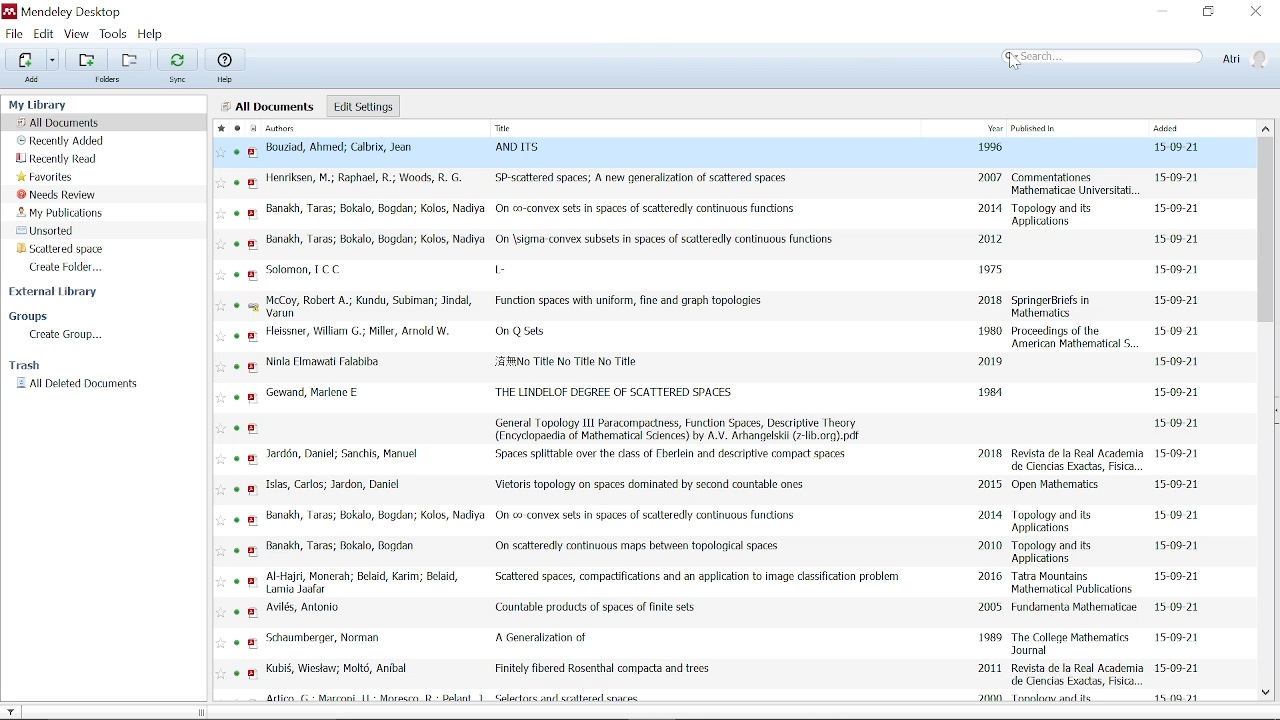 This screenshot has height=720, width=1280. What do you see at coordinates (1266, 230) in the screenshot?
I see `Vertical scrollbar for all files` at bounding box center [1266, 230].